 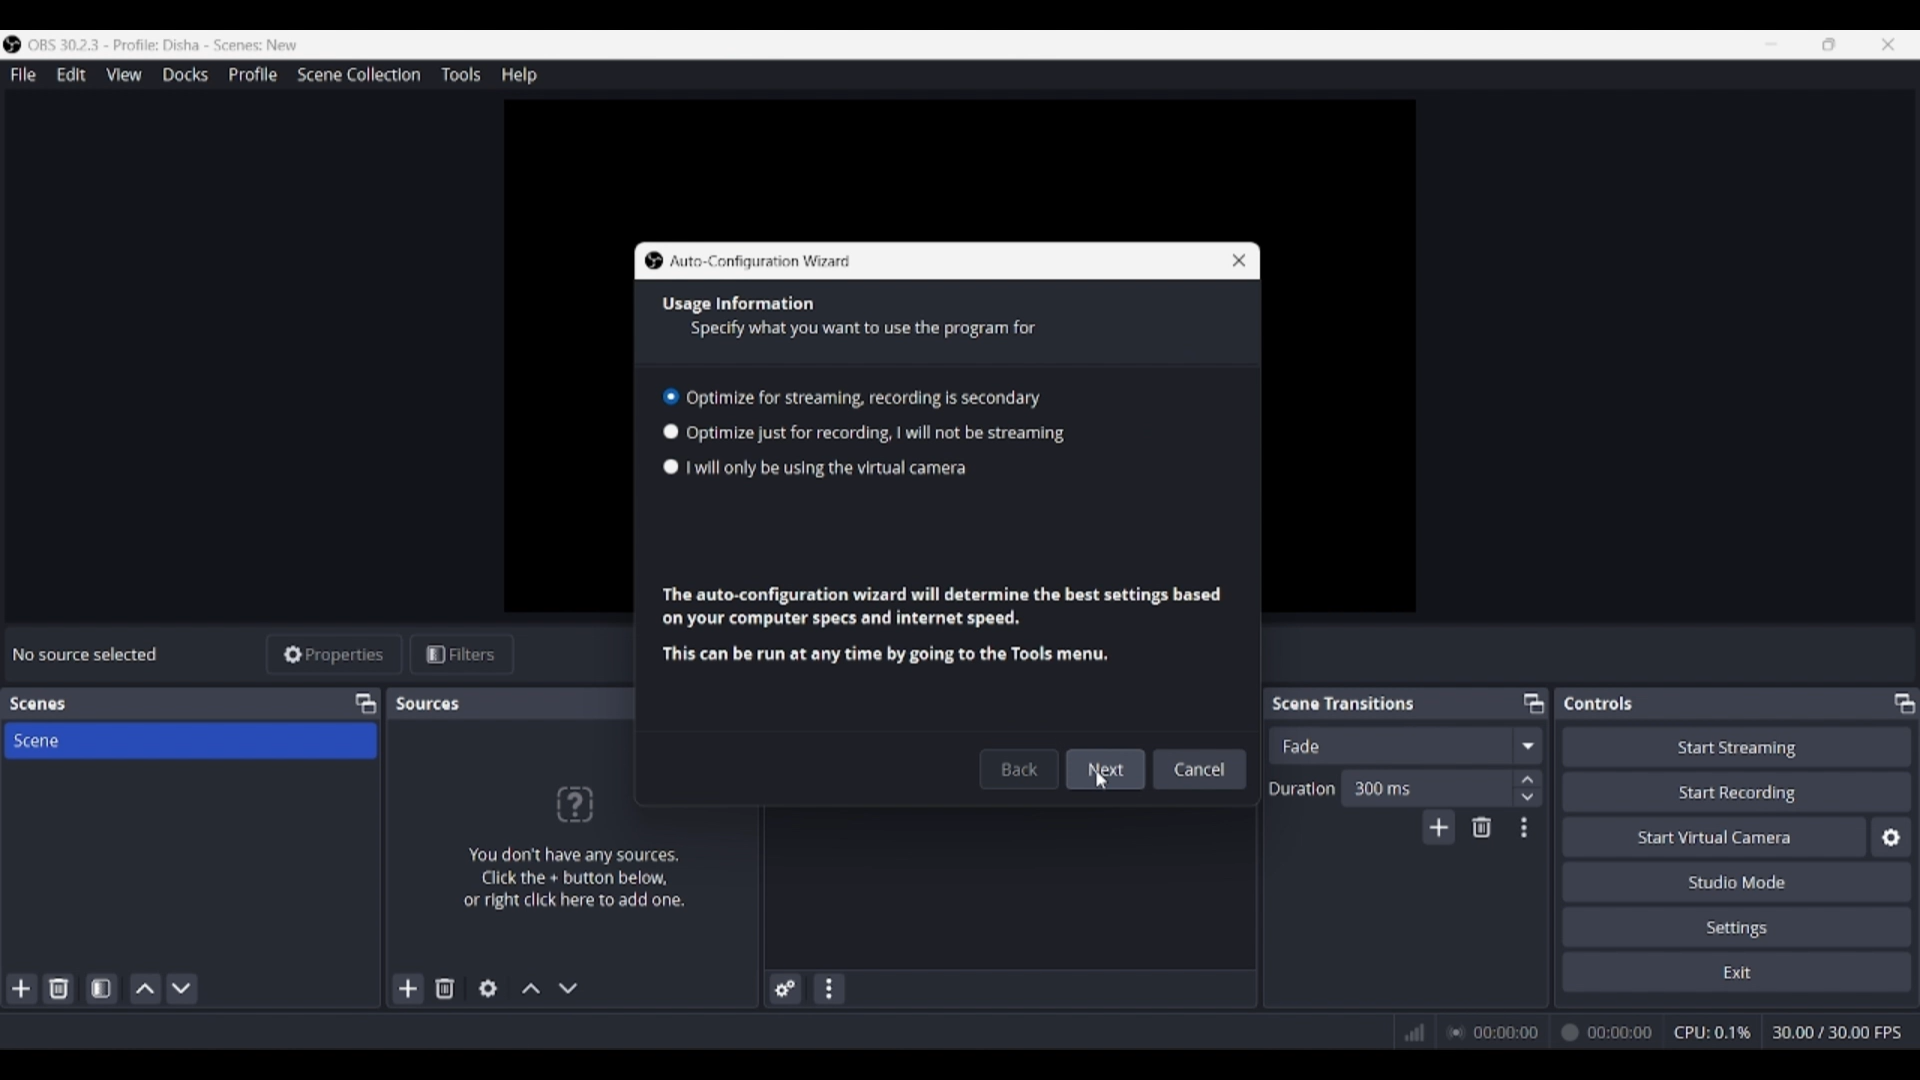 What do you see at coordinates (1738, 926) in the screenshot?
I see `Settings` at bounding box center [1738, 926].